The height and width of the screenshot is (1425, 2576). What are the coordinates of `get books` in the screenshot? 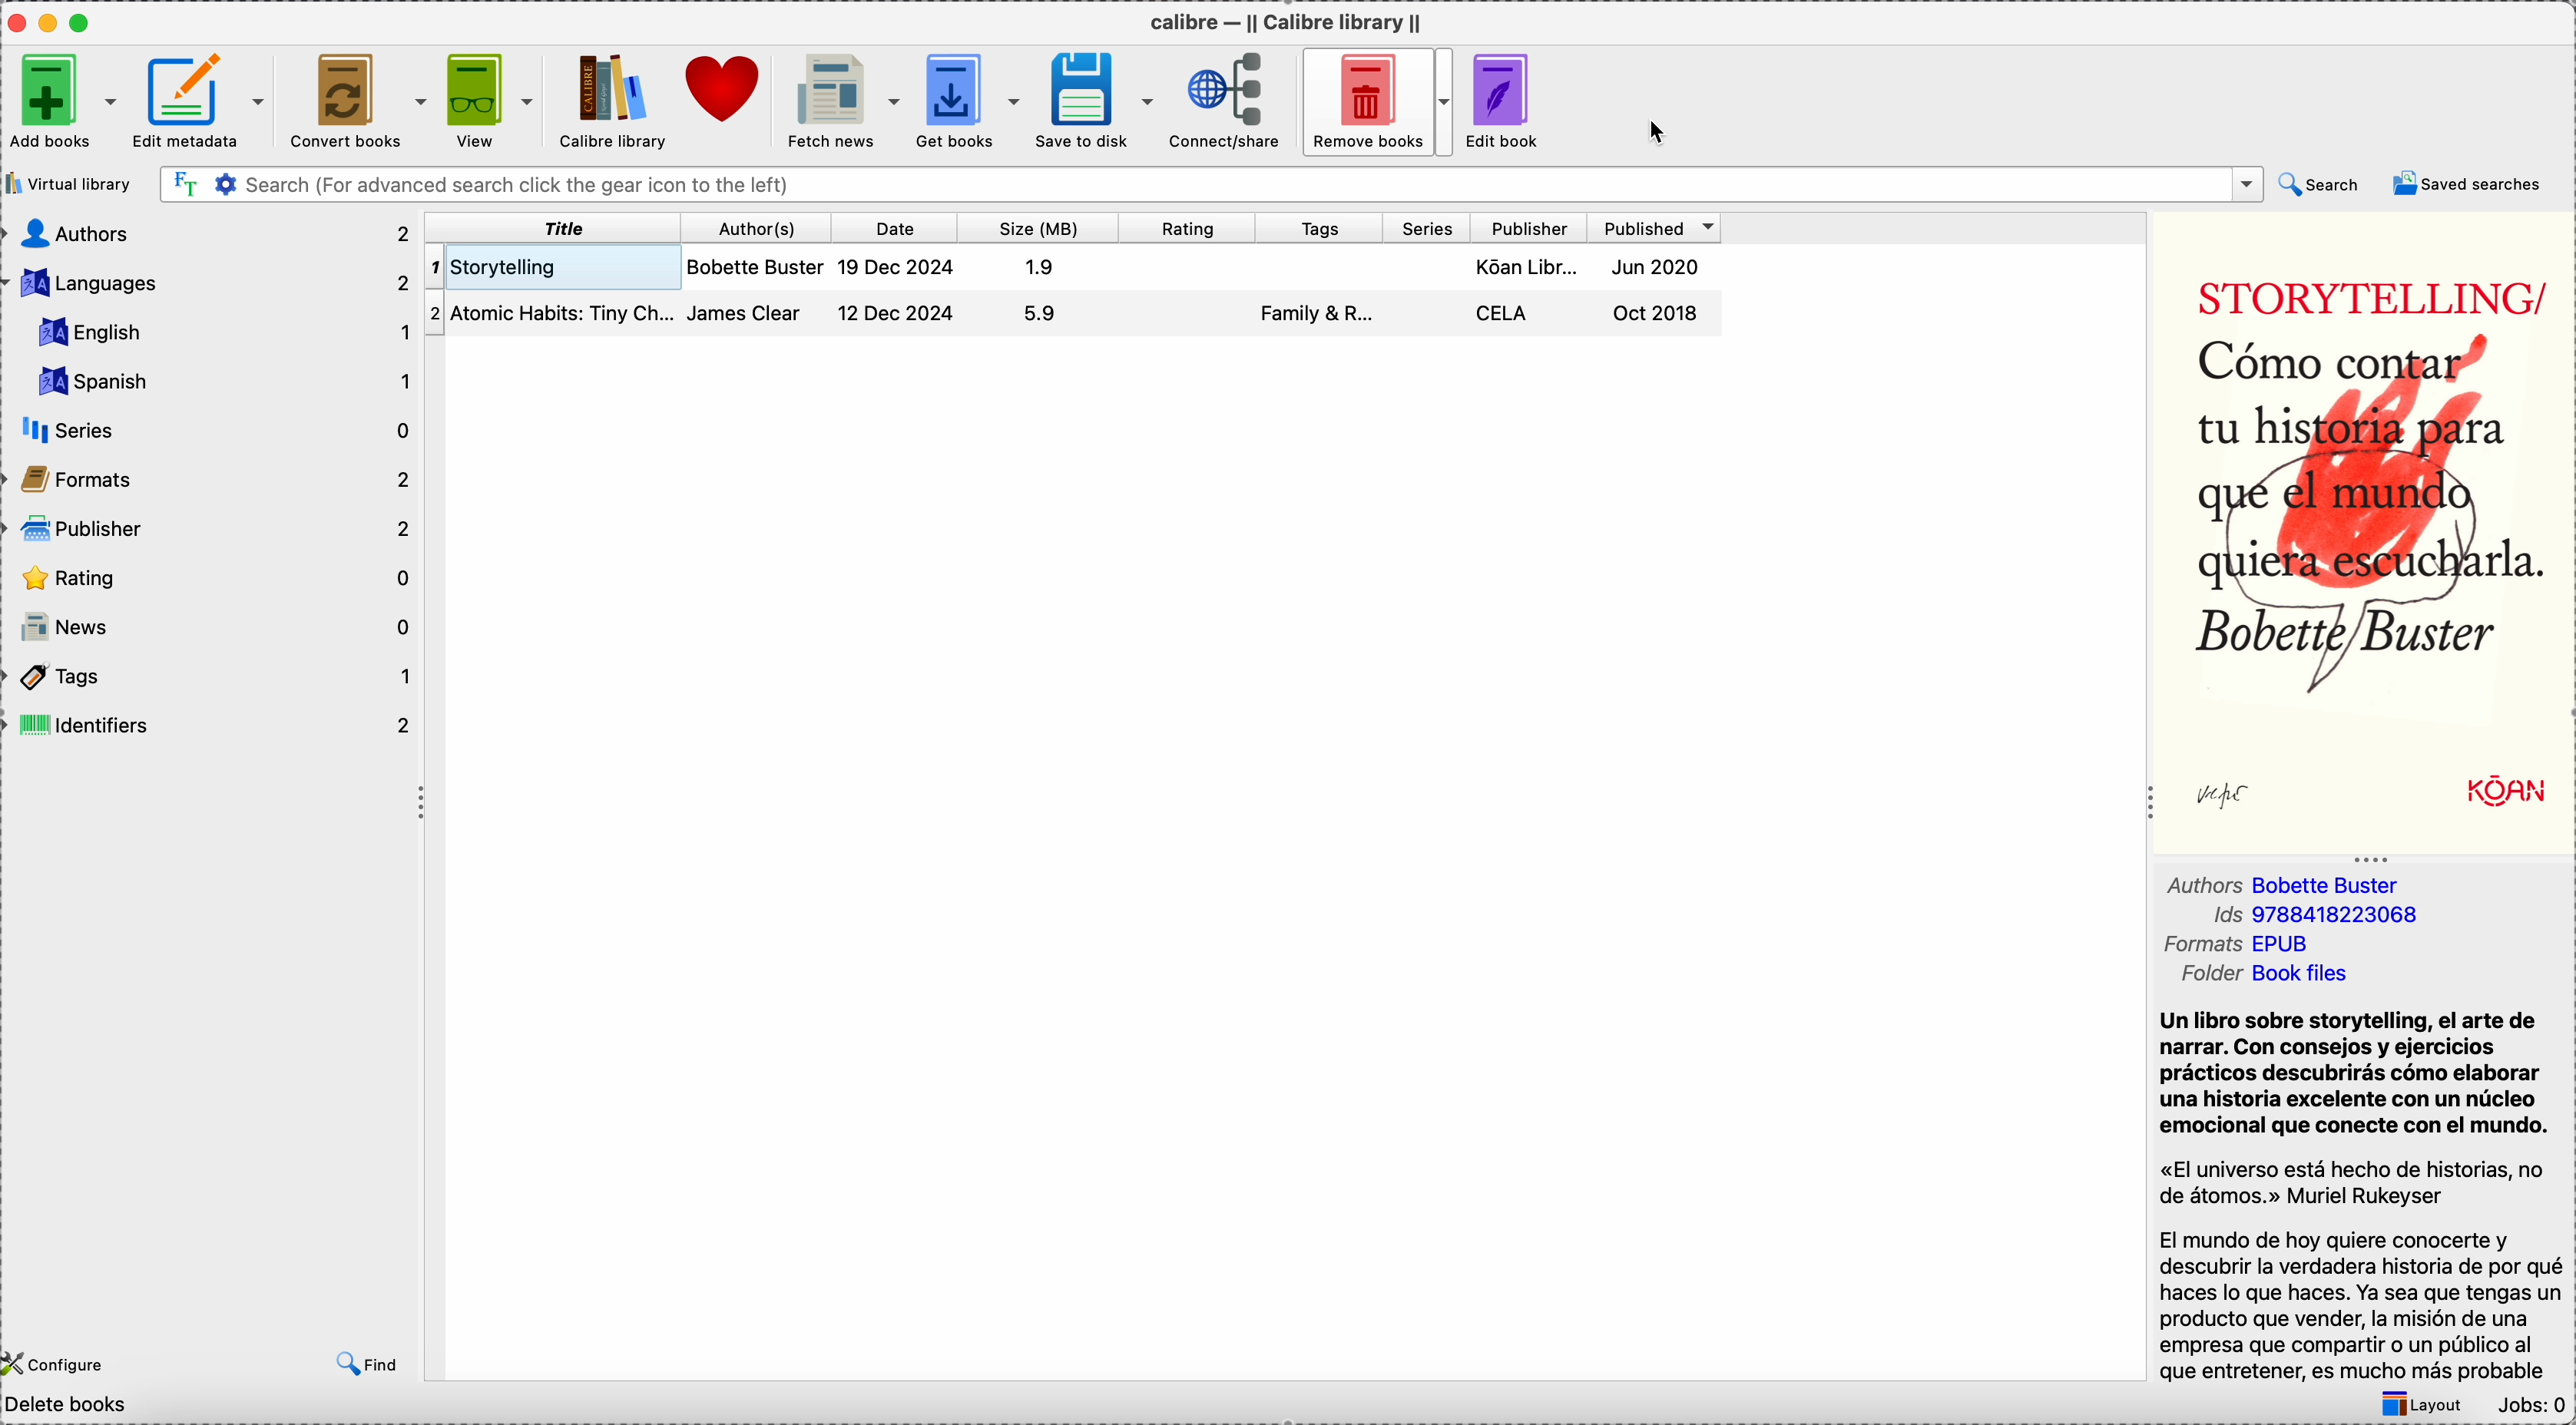 It's located at (971, 101).